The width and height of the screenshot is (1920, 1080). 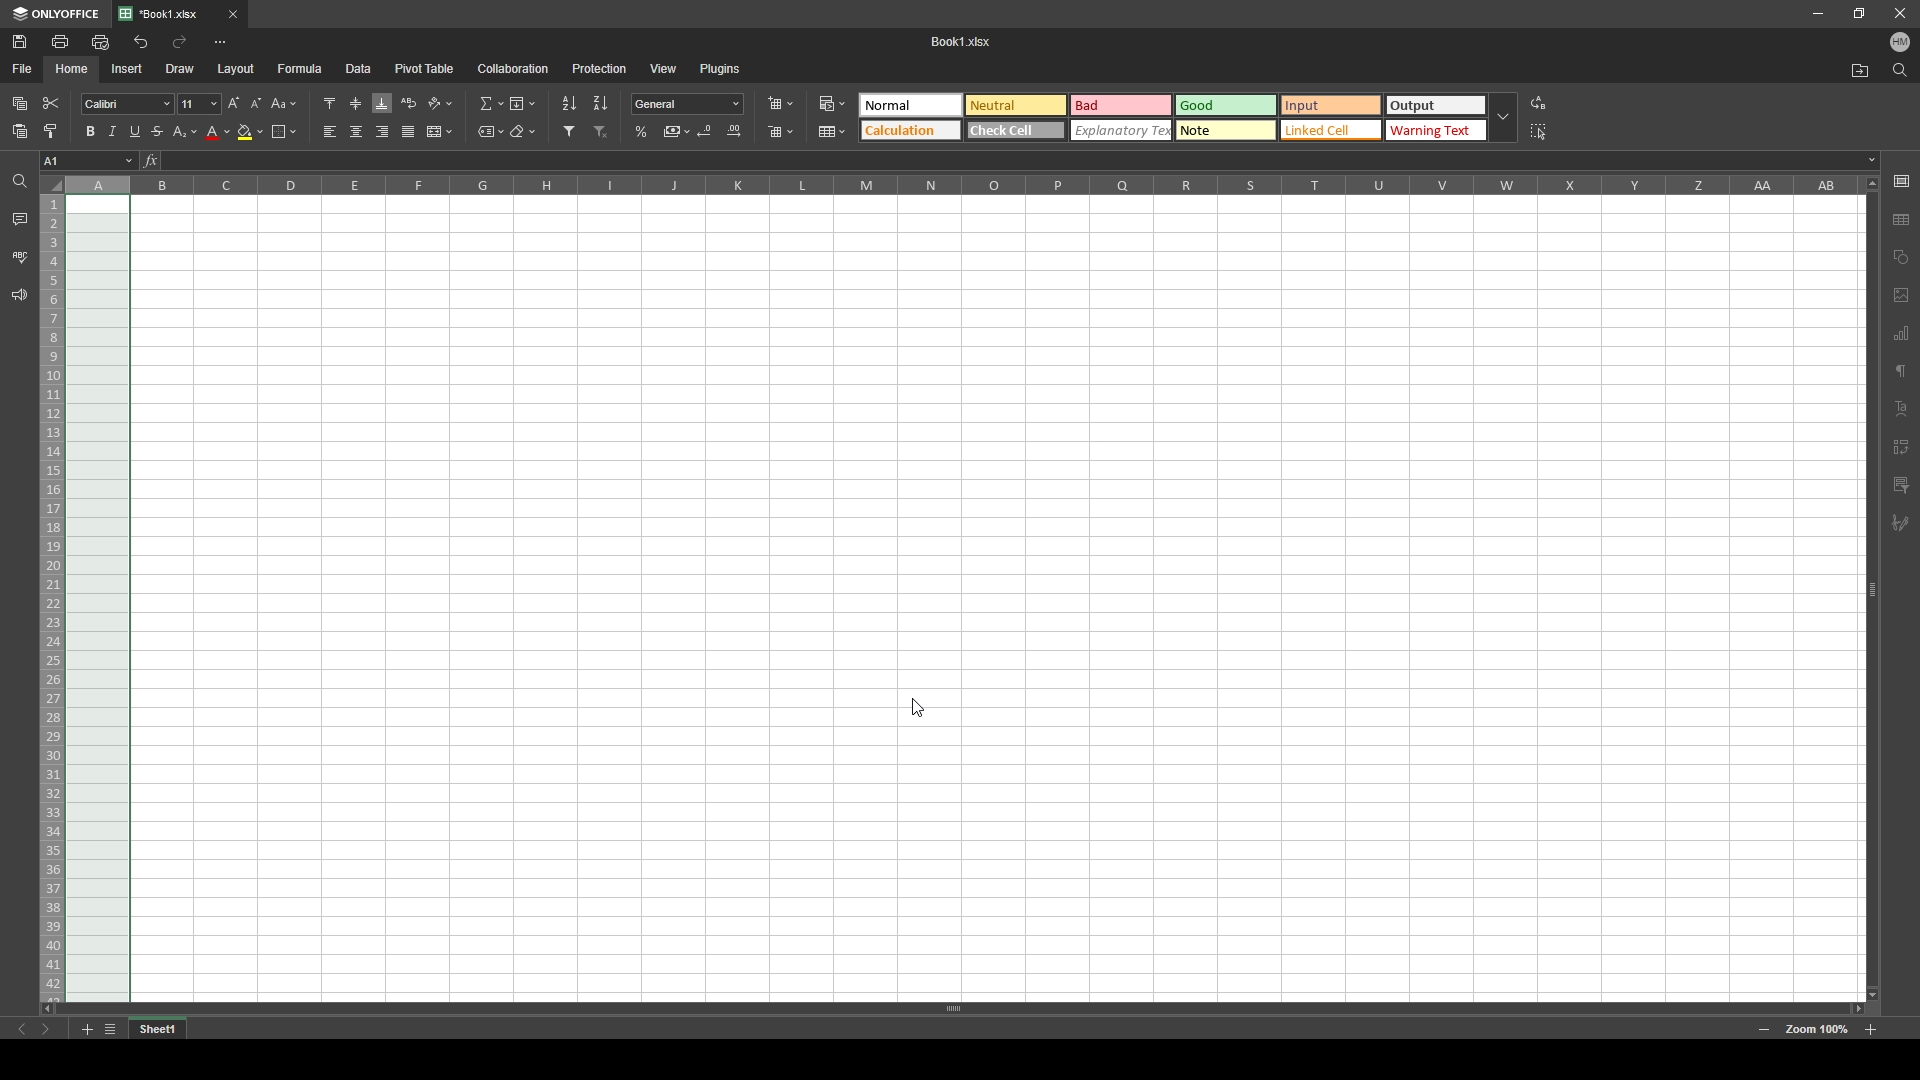 I want to click on chosen cell, so click(x=87, y=160).